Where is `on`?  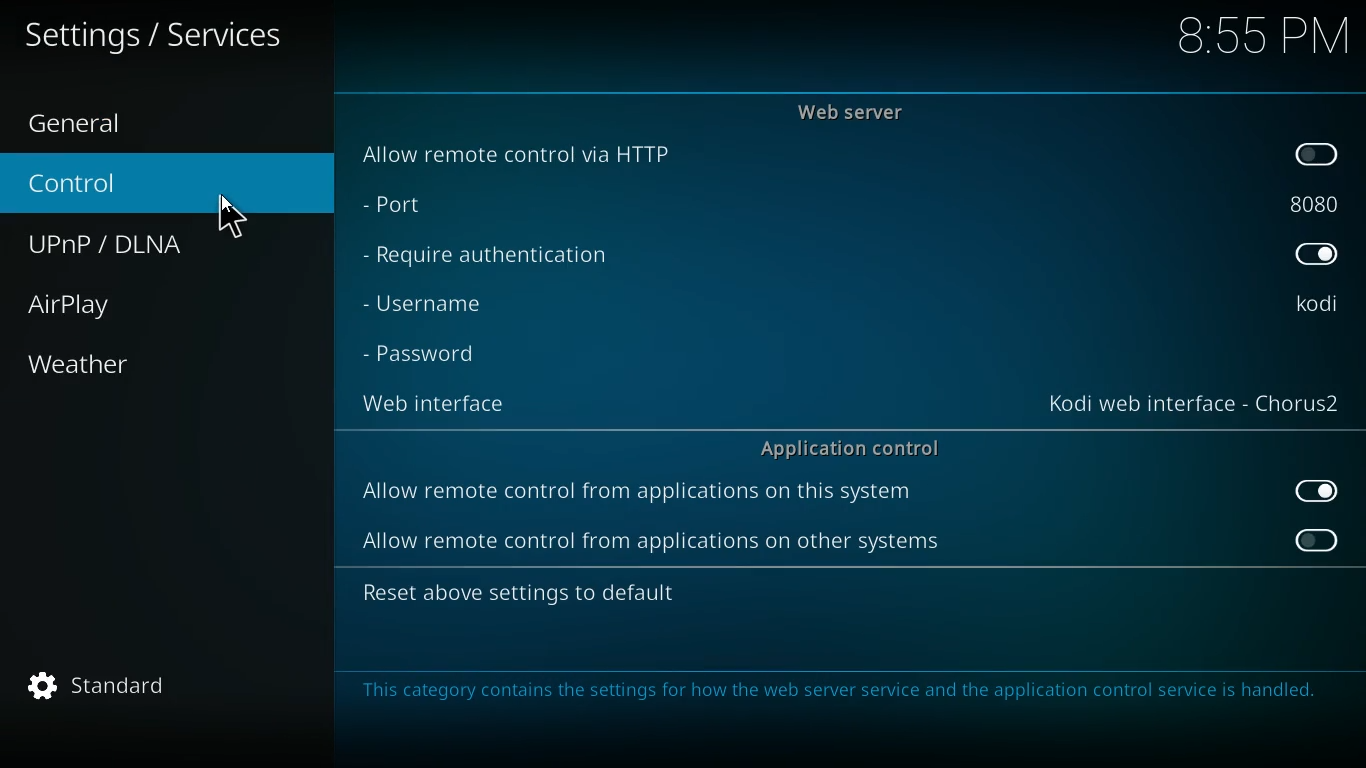 on is located at coordinates (1316, 257).